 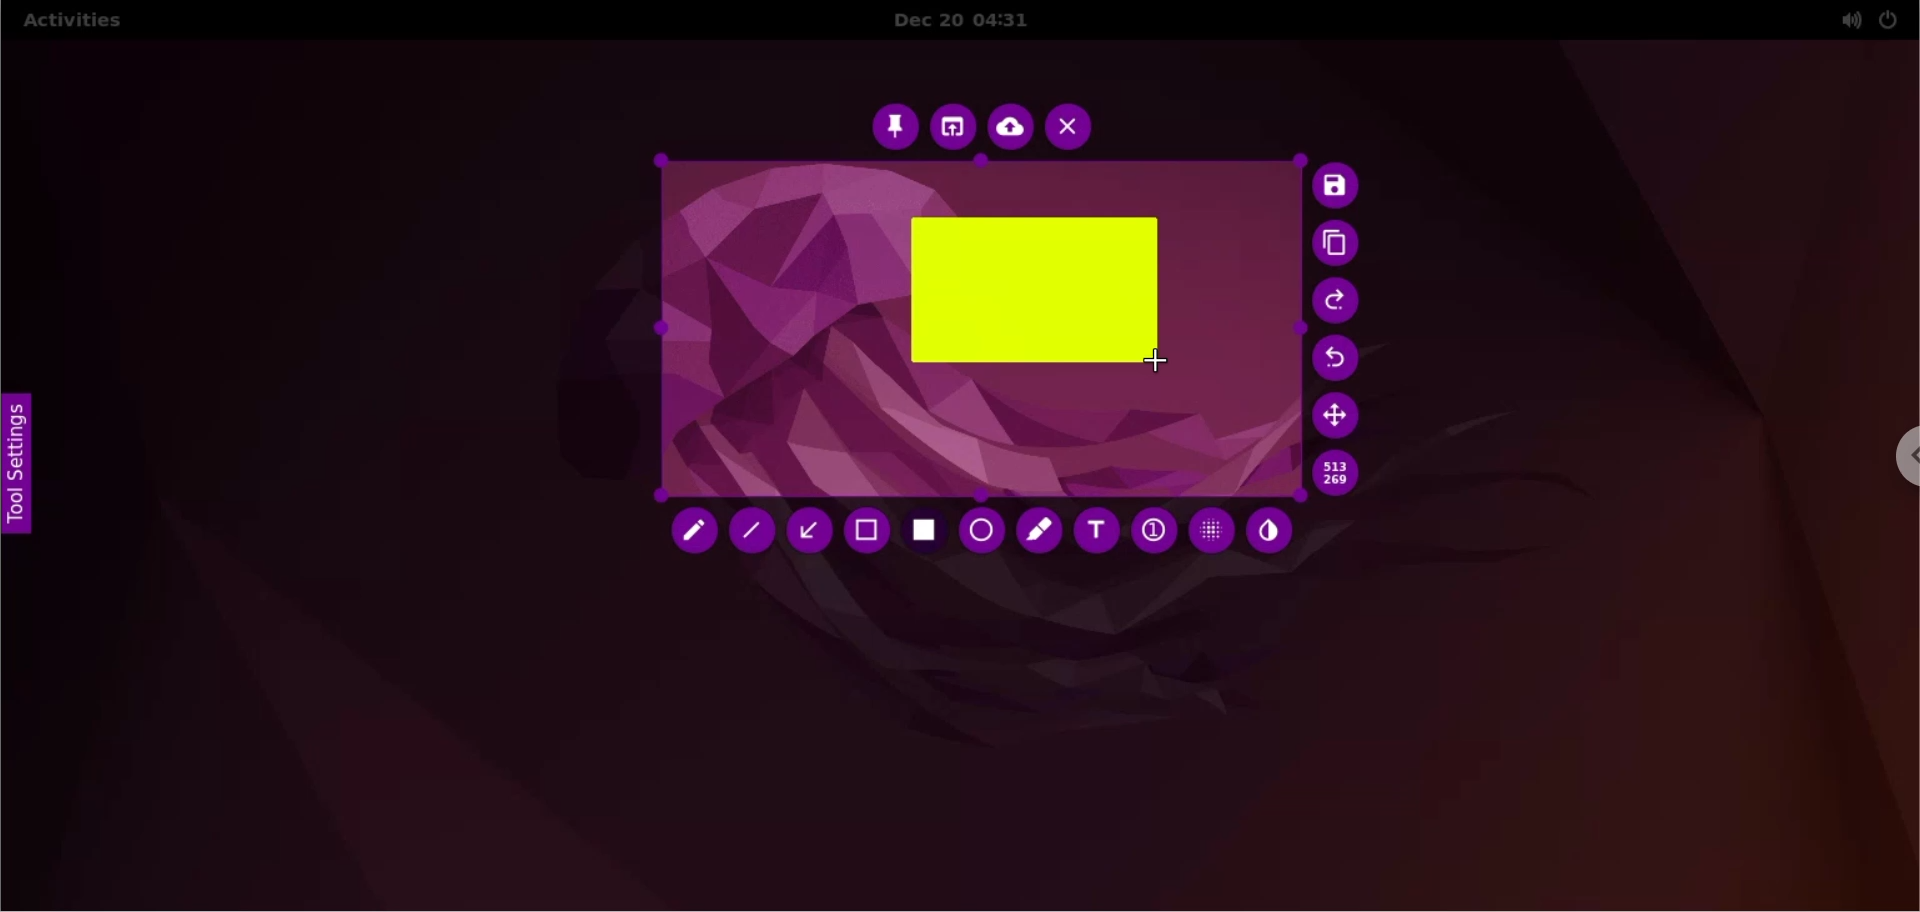 What do you see at coordinates (1270, 530) in the screenshot?
I see `inverter tool` at bounding box center [1270, 530].